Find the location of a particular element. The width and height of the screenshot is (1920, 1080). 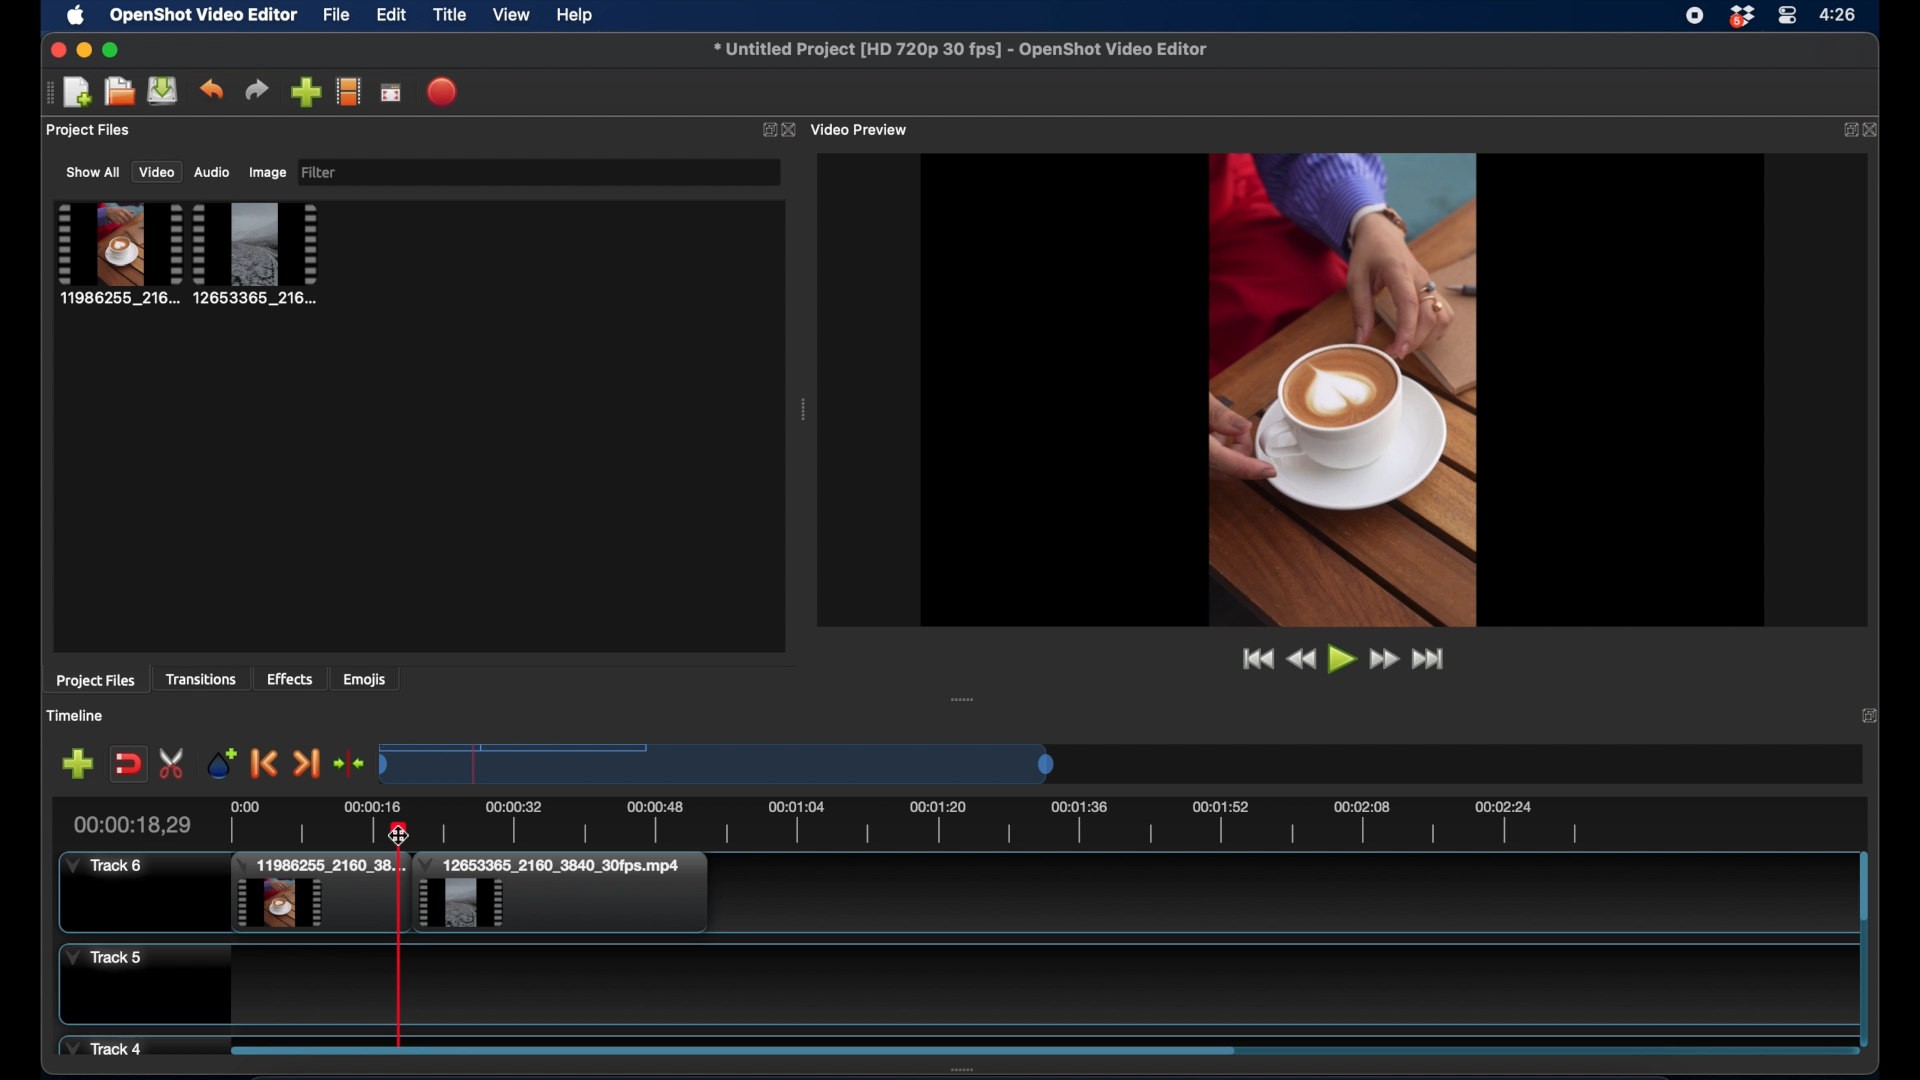

add marker is located at coordinates (77, 763).